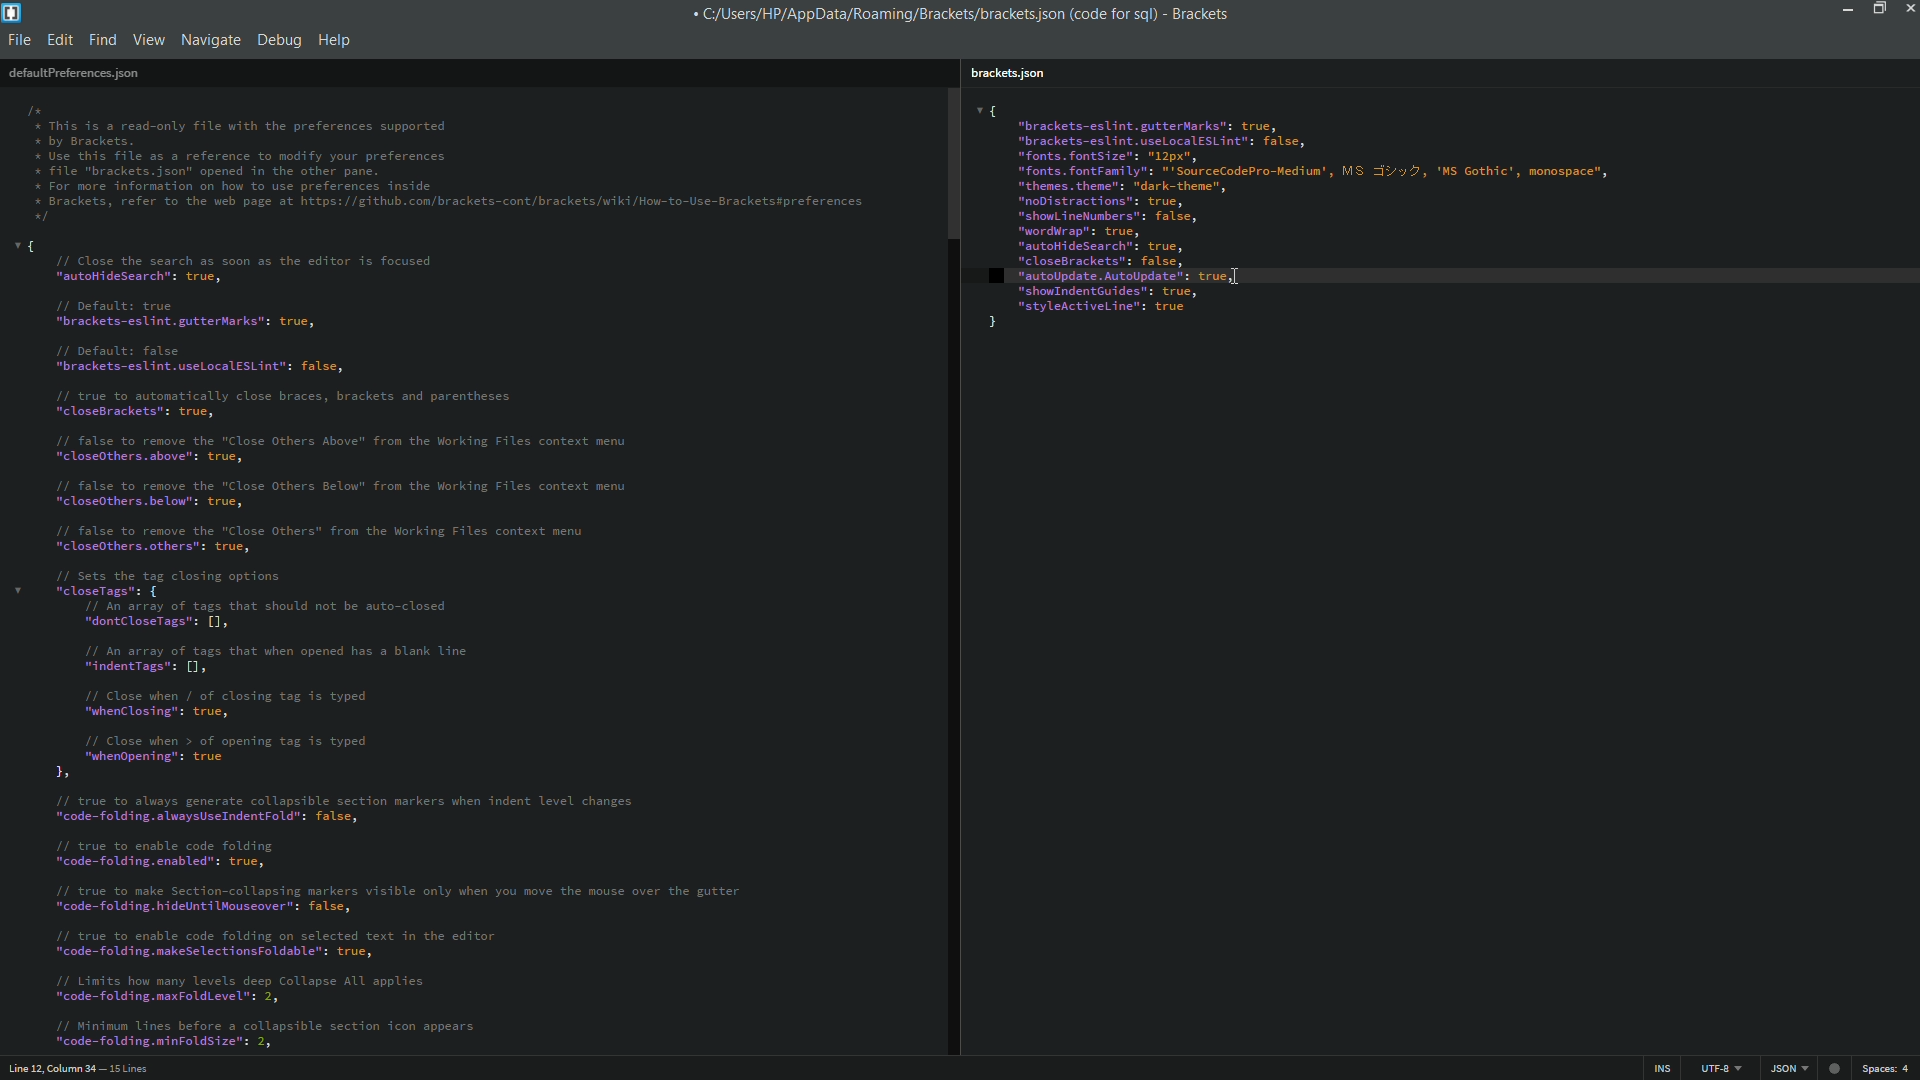  Describe the element at coordinates (209, 40) in the screenshot. I see `navigate menu` at that location.